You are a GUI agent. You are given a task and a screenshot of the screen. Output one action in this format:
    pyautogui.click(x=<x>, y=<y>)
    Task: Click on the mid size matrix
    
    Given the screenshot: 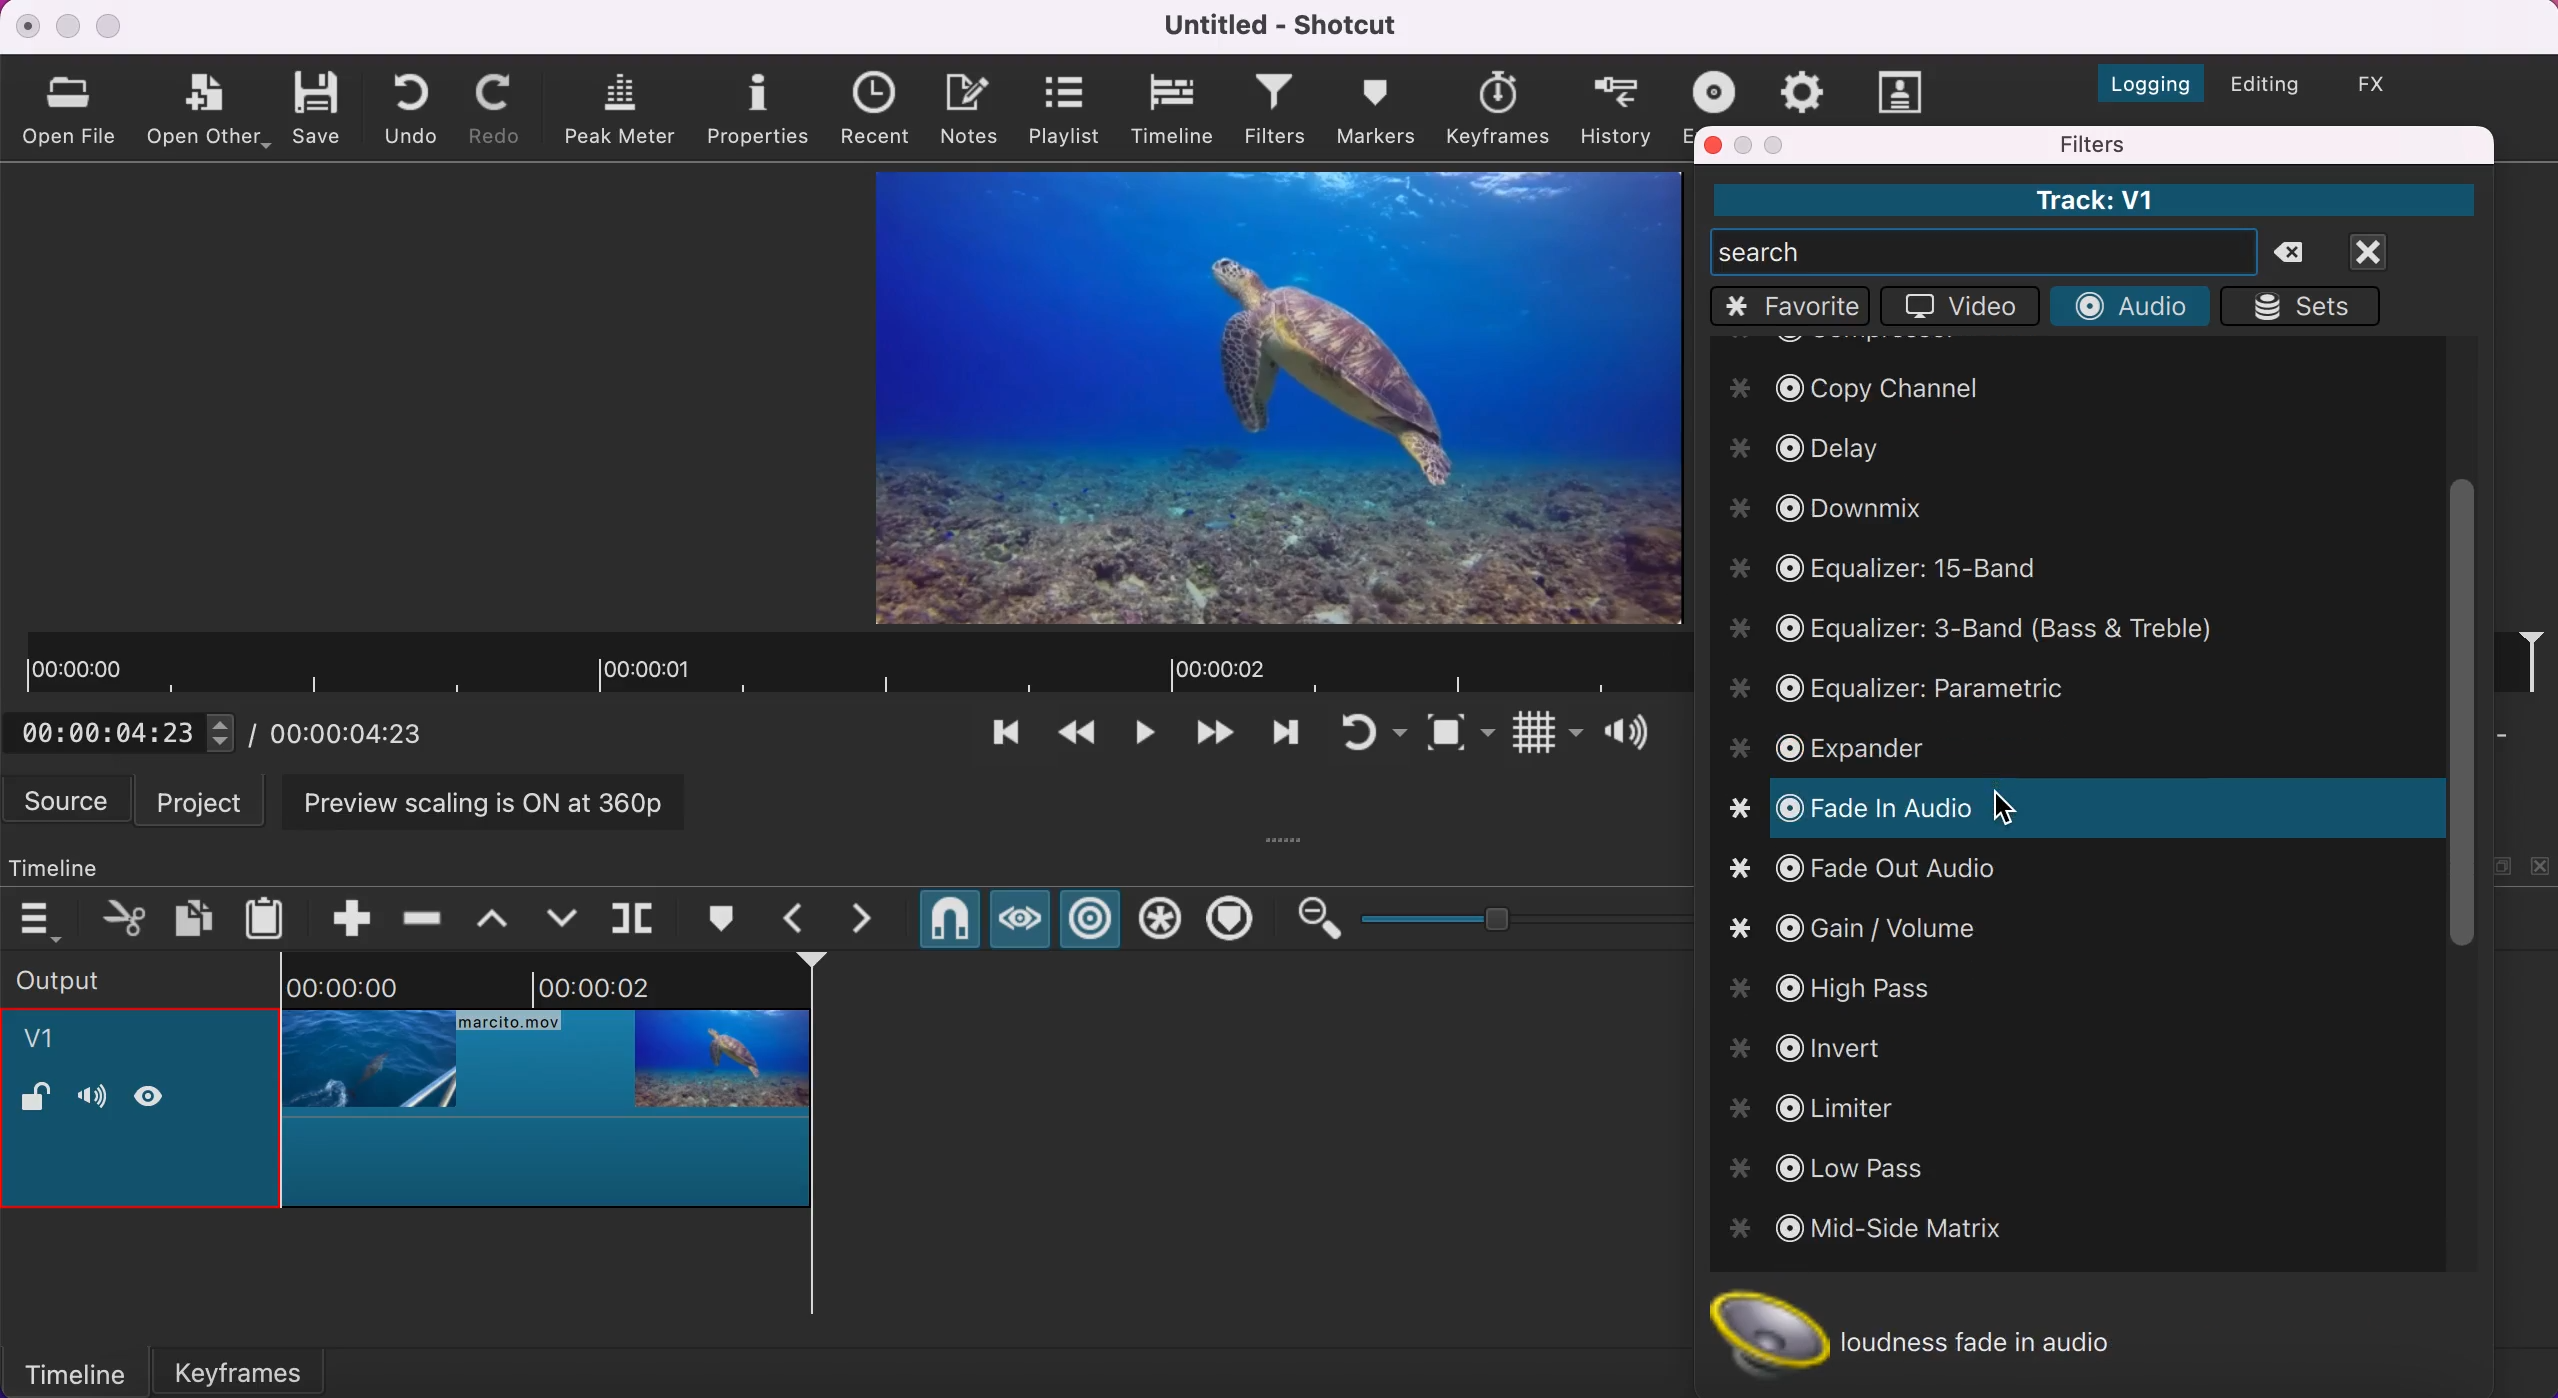 What is the action you would take?
    pyautogui.click(x=1877, y=1233)
    